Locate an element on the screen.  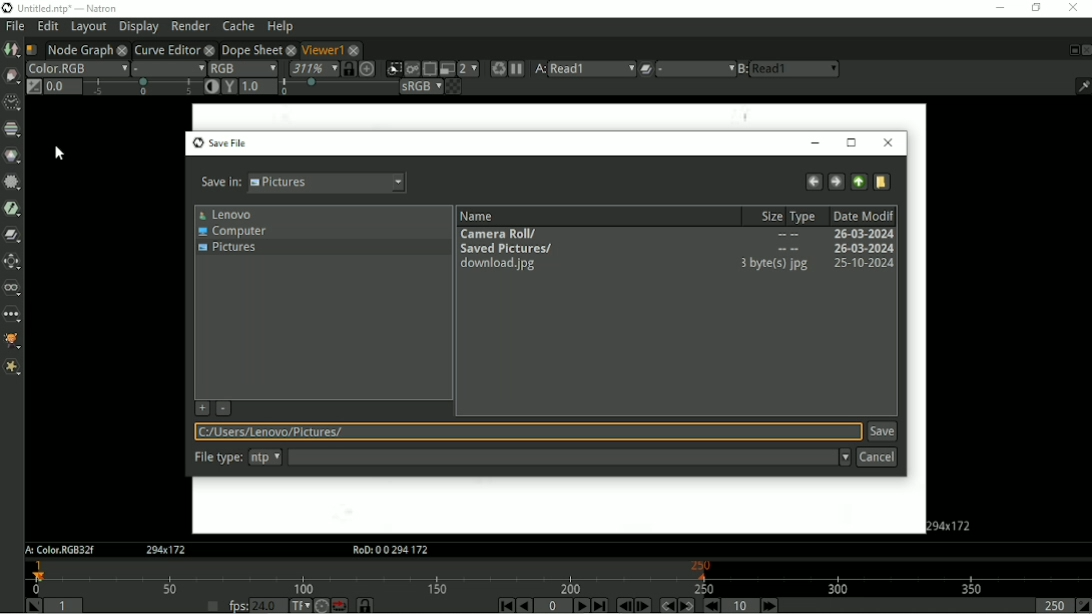
Next keyframe is located at coordinates (687, 605).